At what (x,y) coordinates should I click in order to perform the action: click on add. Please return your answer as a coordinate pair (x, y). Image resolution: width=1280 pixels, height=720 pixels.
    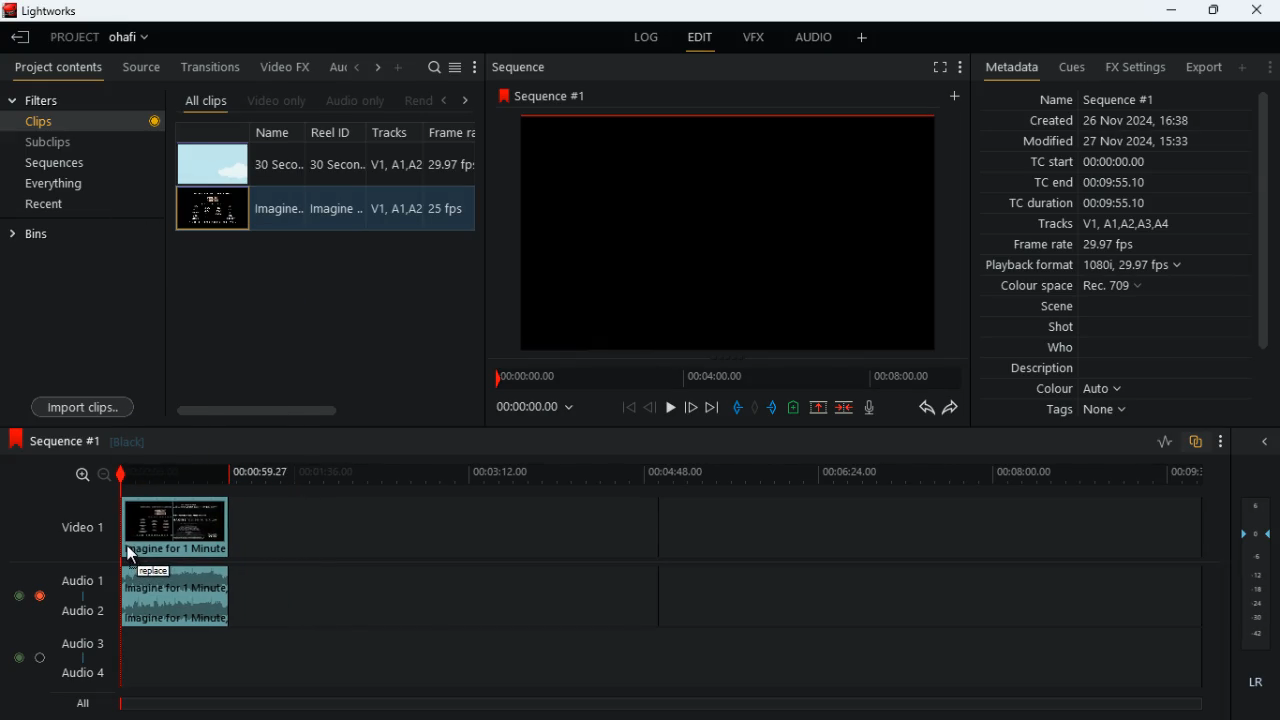
    Looking at the image, I should click on (863, 39).